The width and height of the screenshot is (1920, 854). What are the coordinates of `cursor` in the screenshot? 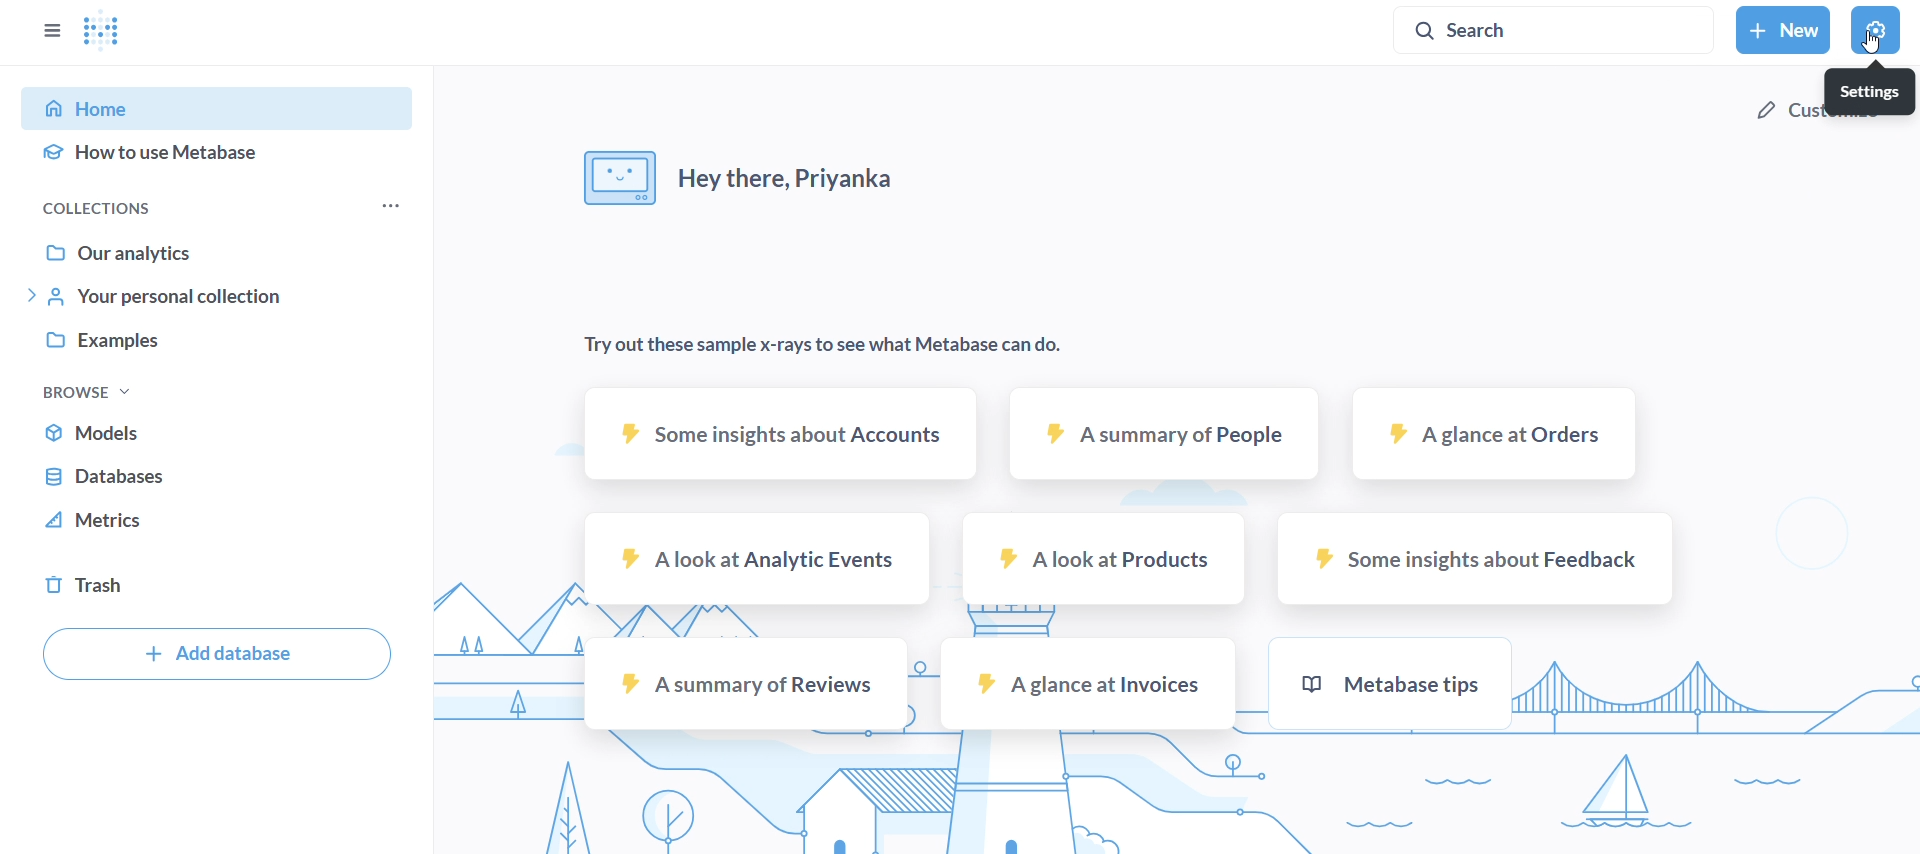 It's located at (1872, 45).